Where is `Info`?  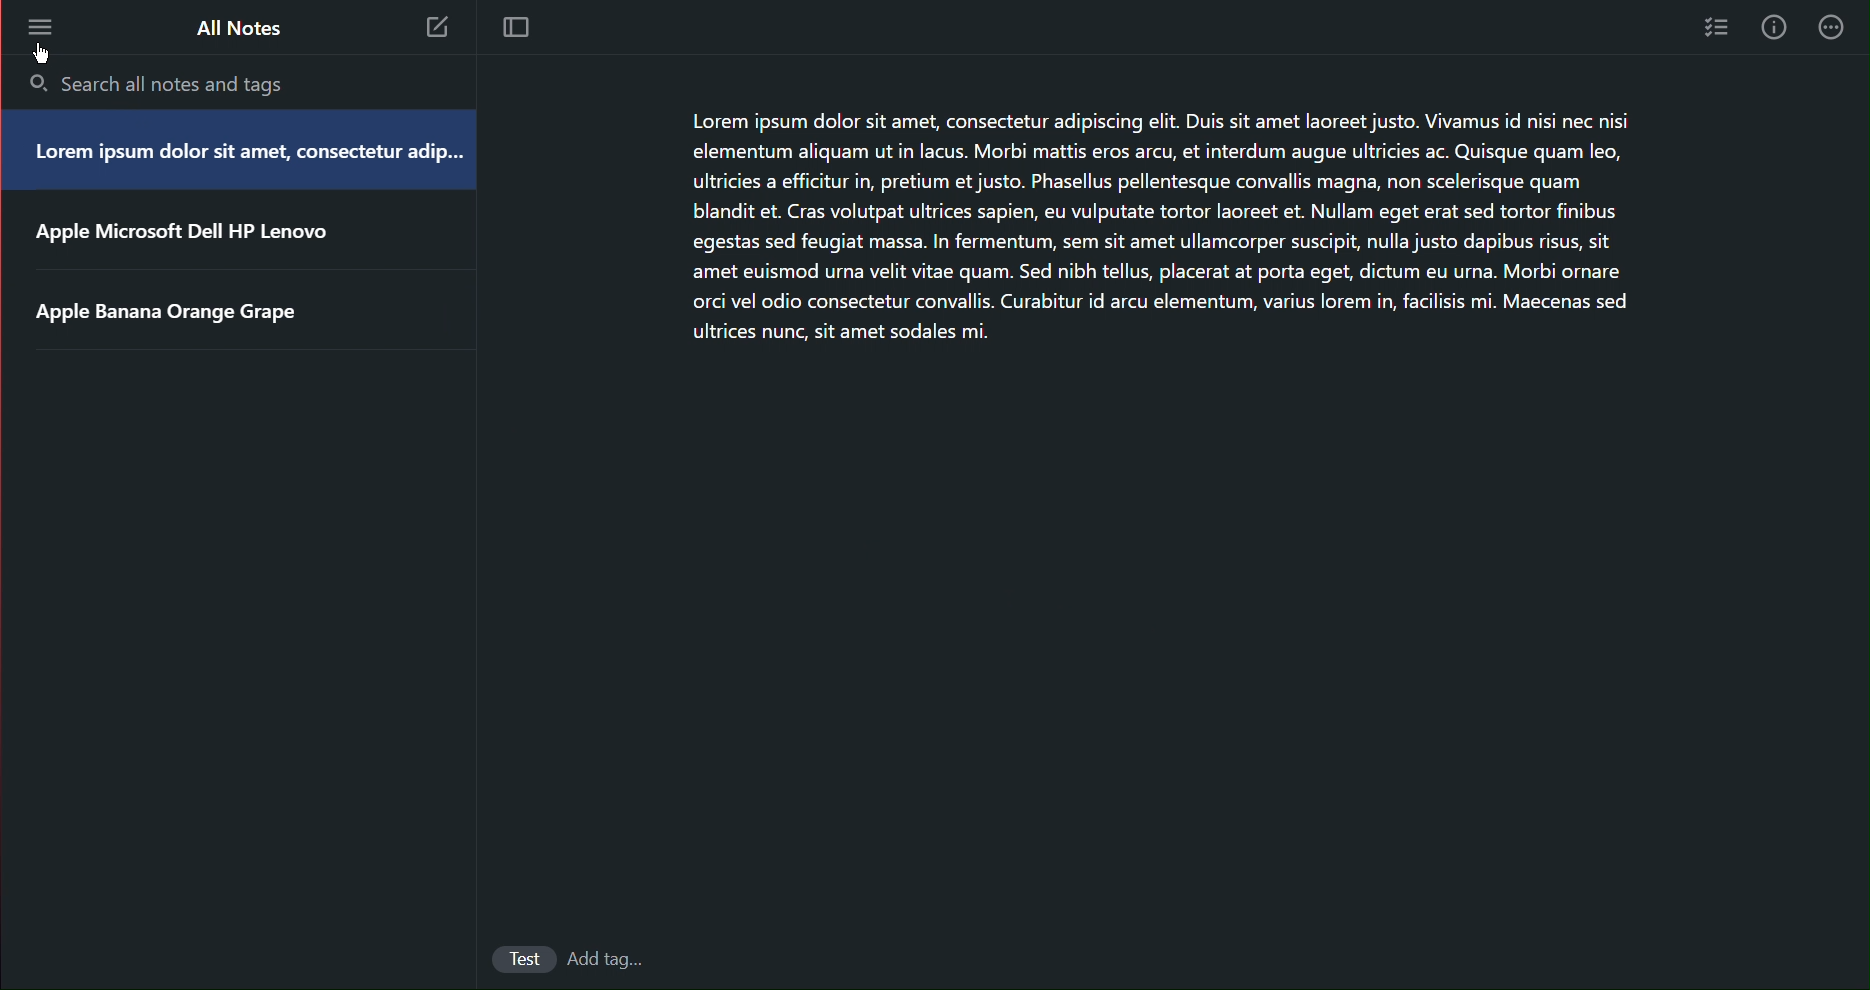 Info is located at coordinates (1775, 28).